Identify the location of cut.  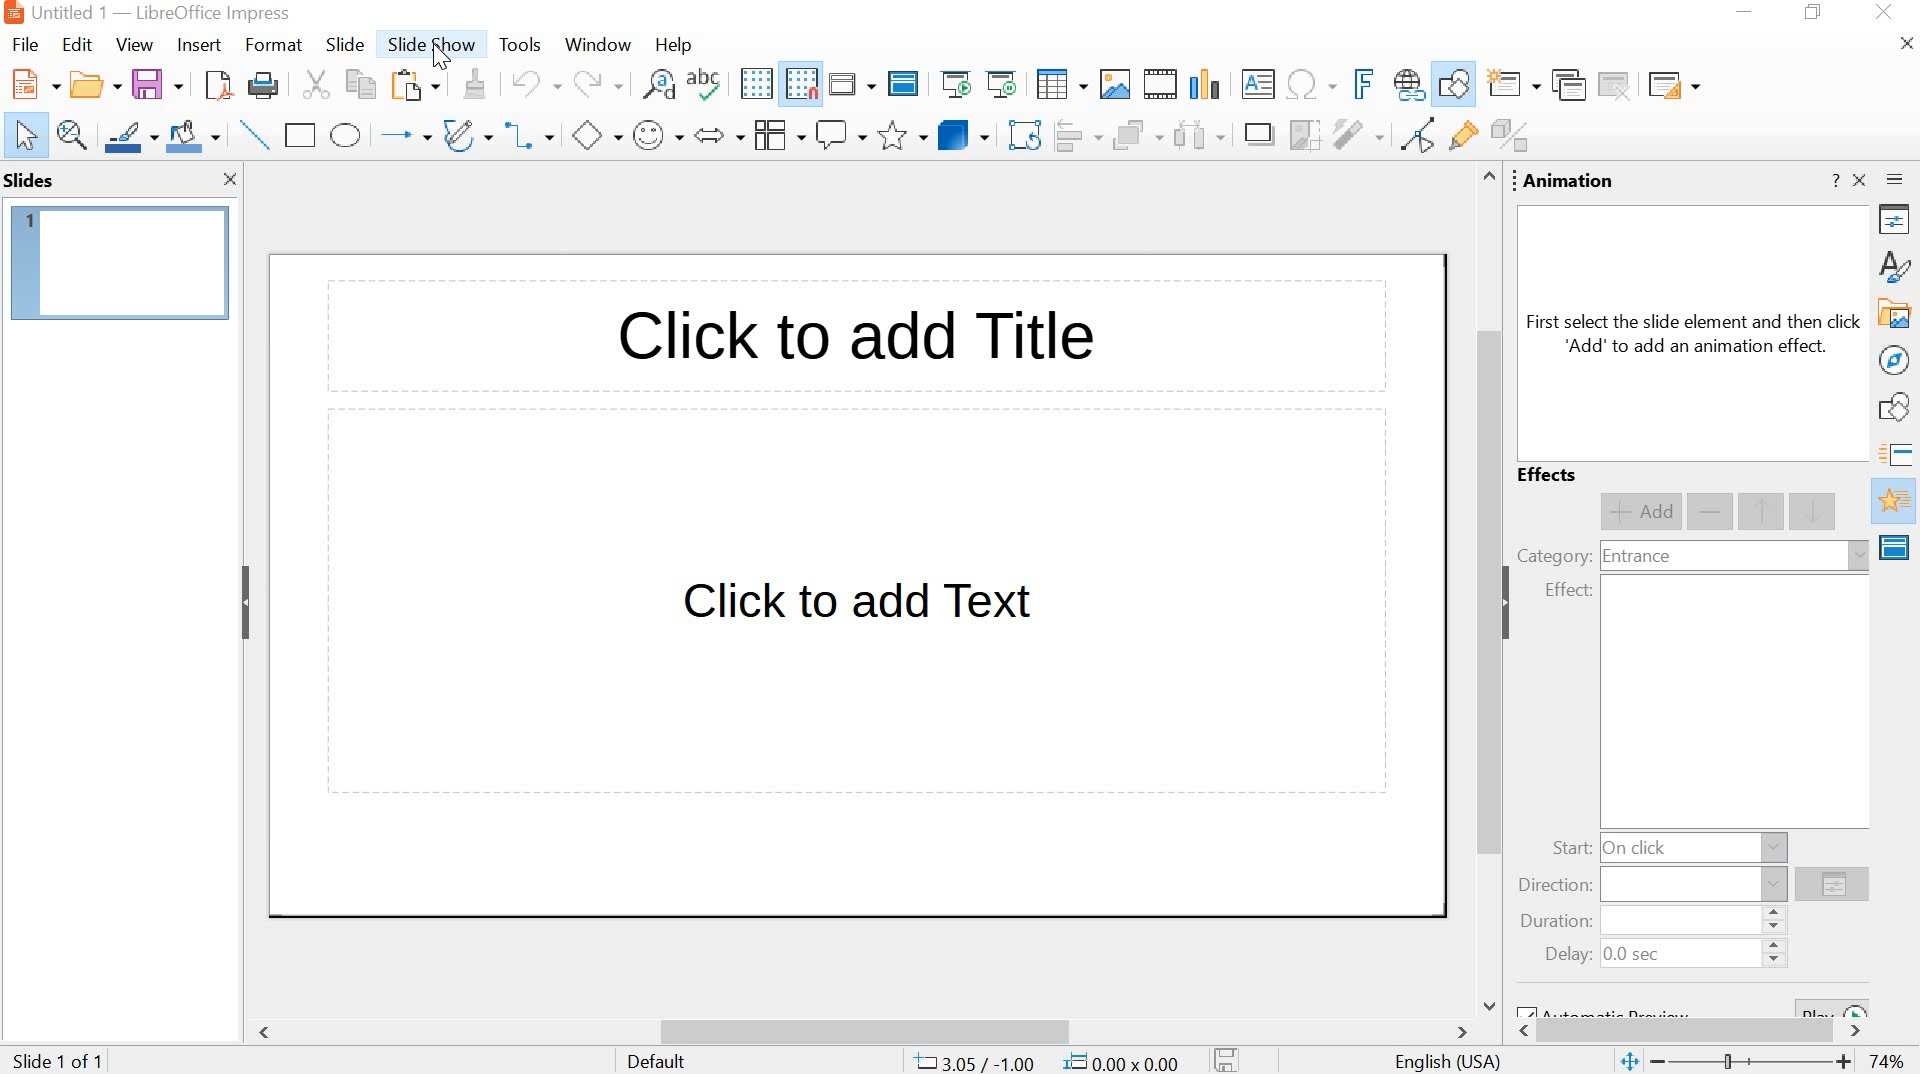
(314, 86).